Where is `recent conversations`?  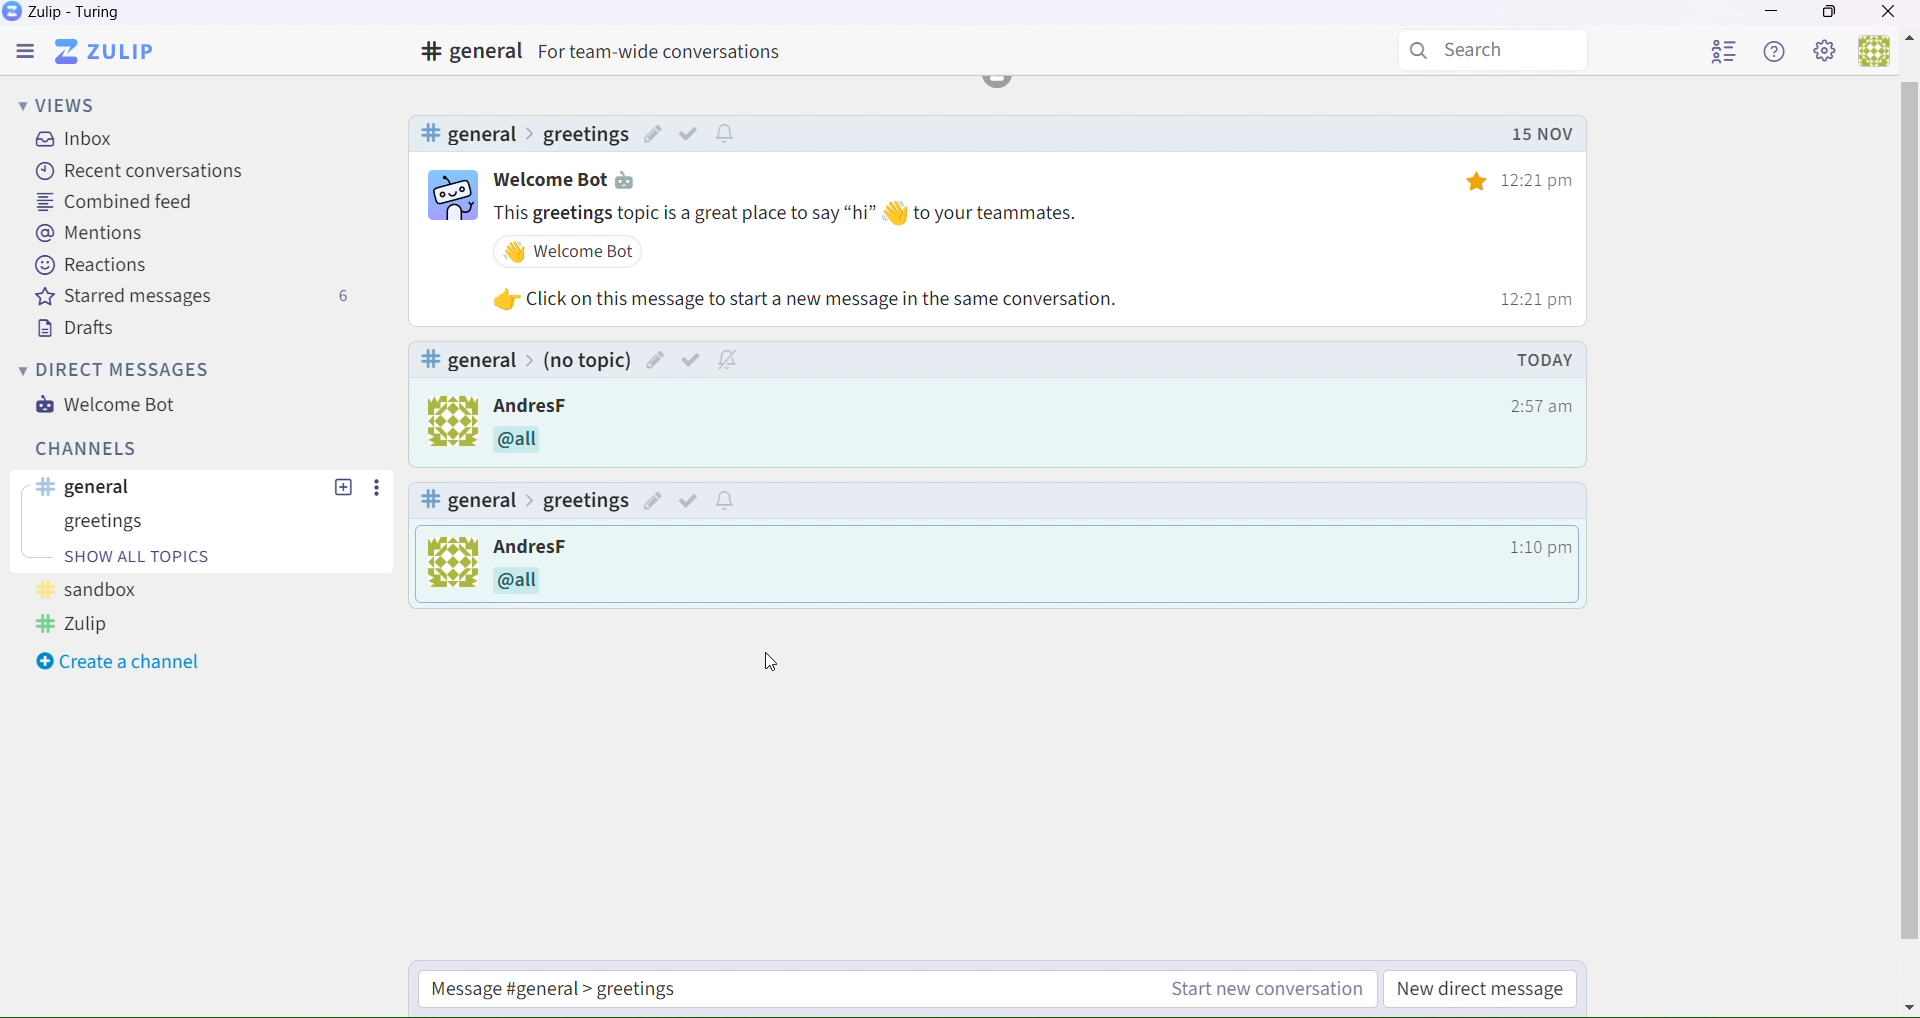
recent conversations is located at coordinates (140, 171).